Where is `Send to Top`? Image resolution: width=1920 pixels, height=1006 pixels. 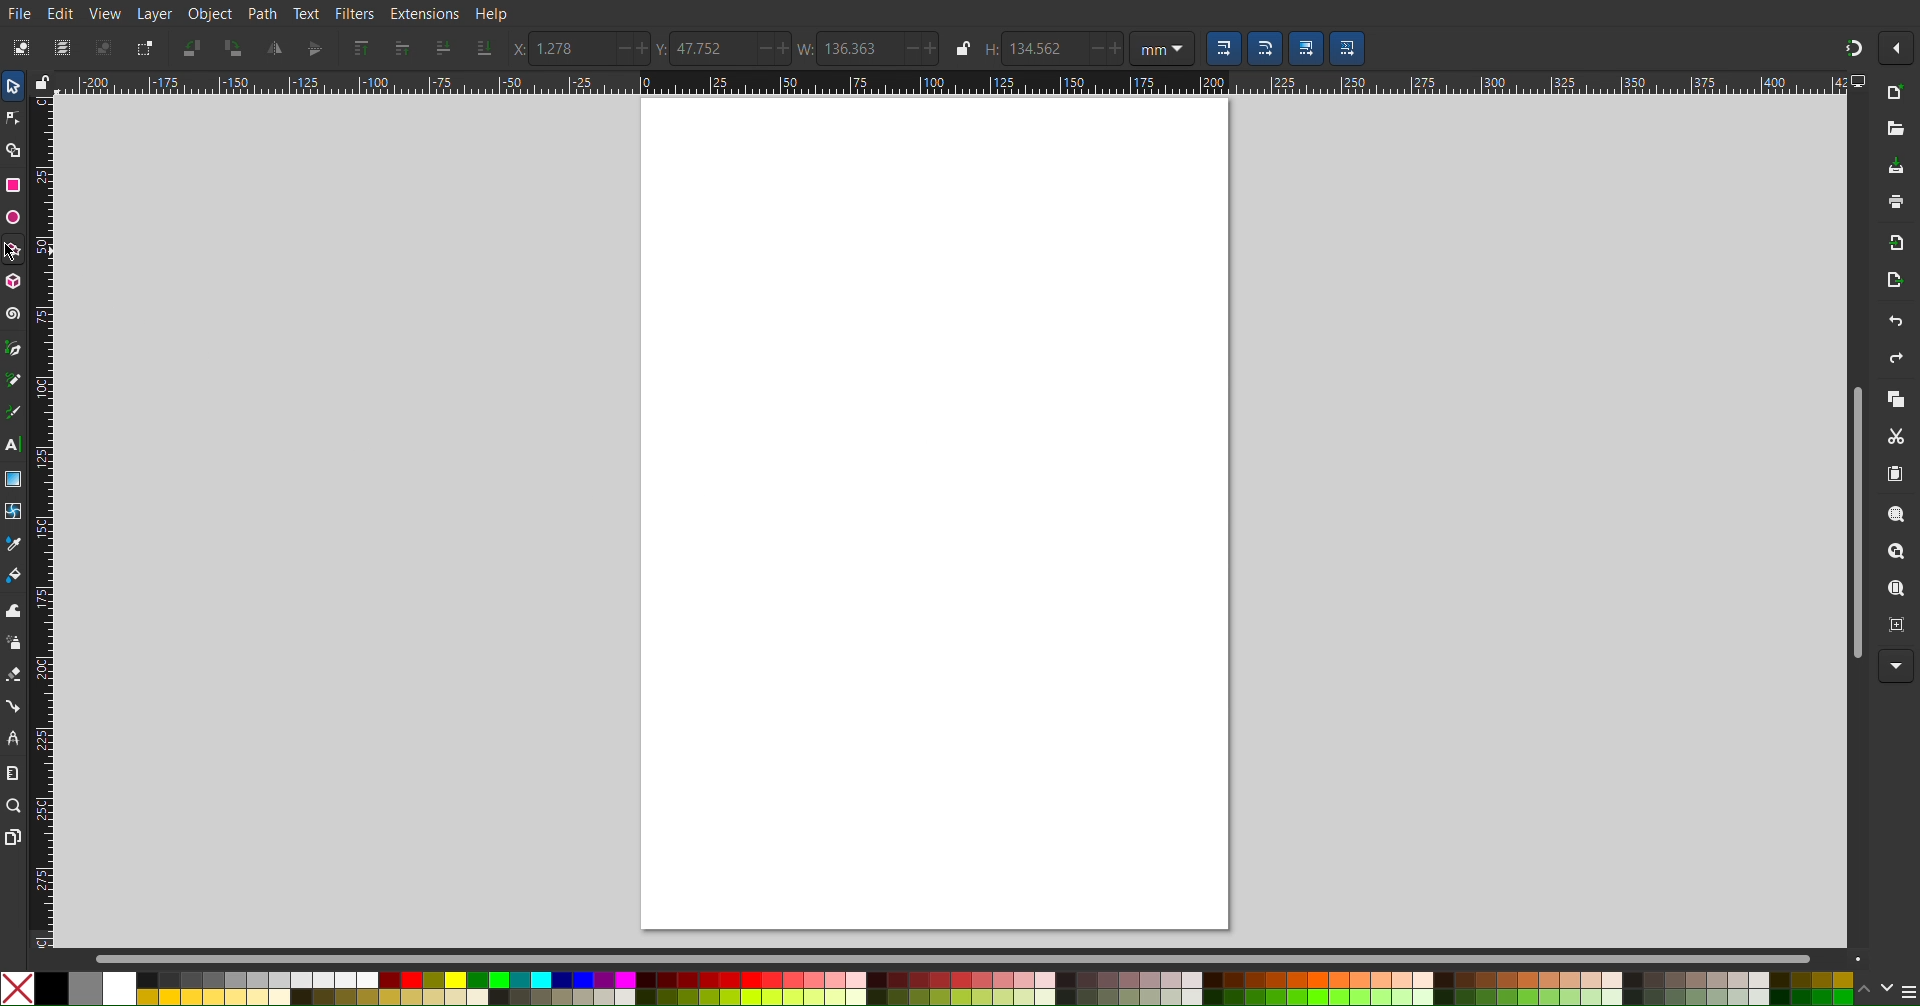
Send to Top is located at coordinates (361, 49).